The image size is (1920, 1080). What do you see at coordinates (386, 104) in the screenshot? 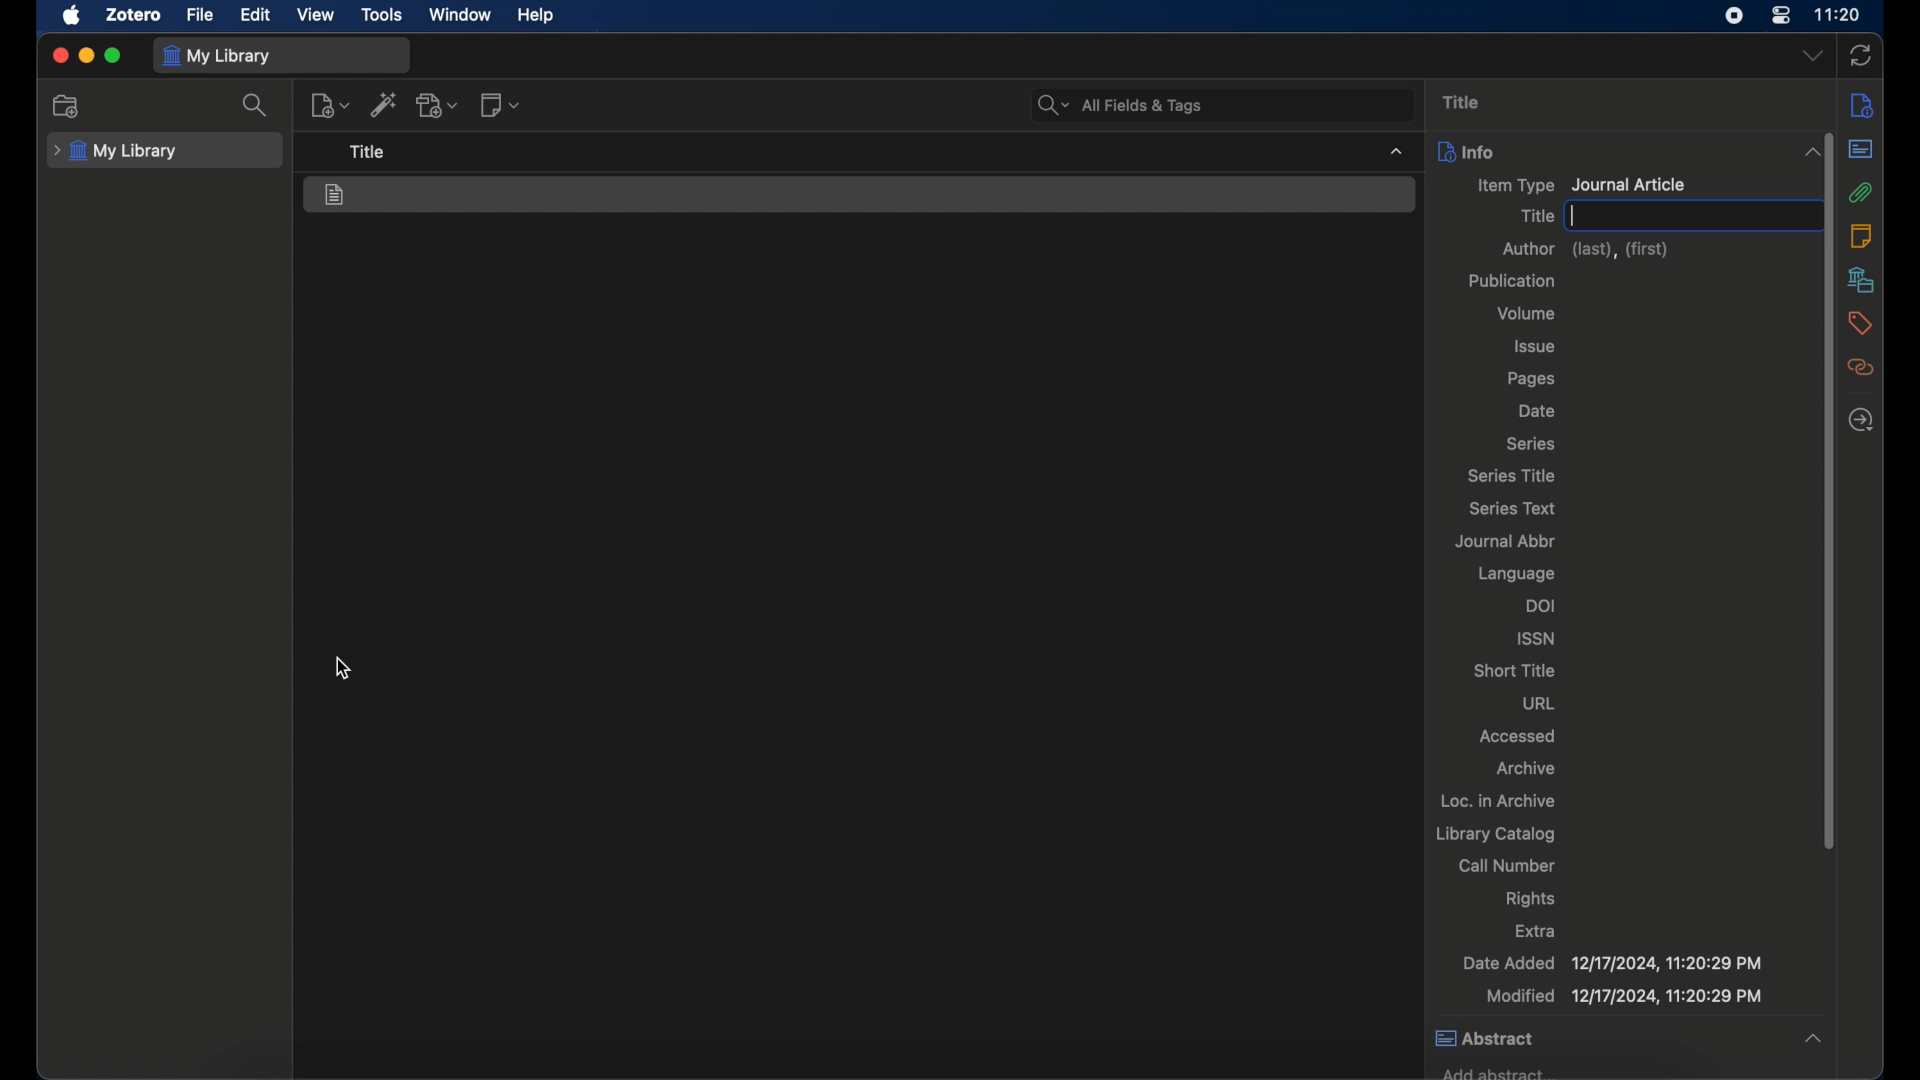
I see `add item by identifier` at bounding box center [386, 104].